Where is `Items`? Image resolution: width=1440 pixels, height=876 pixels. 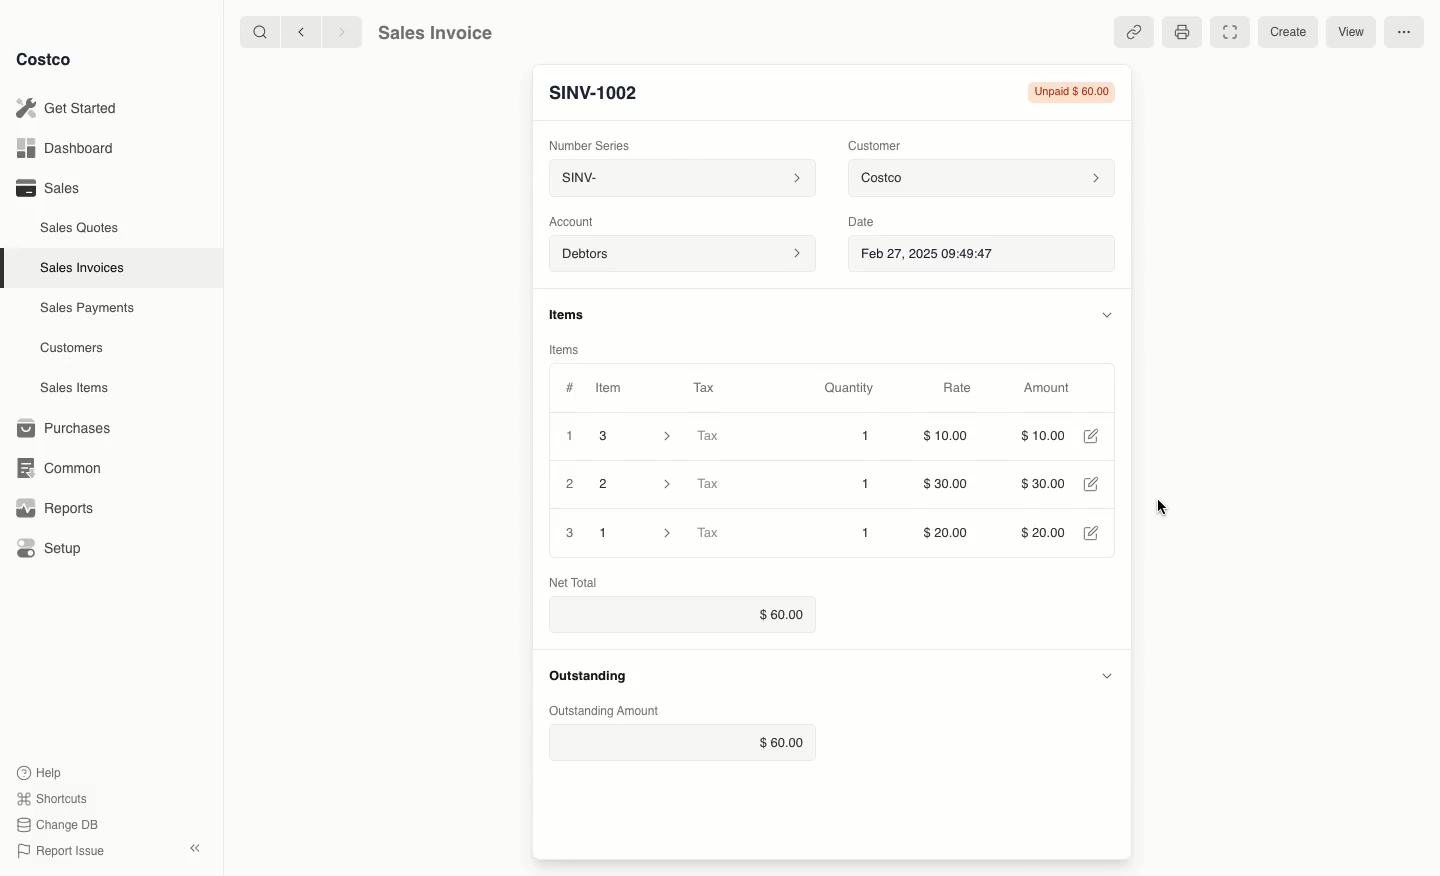
Items is located at coordinates (576, 316).